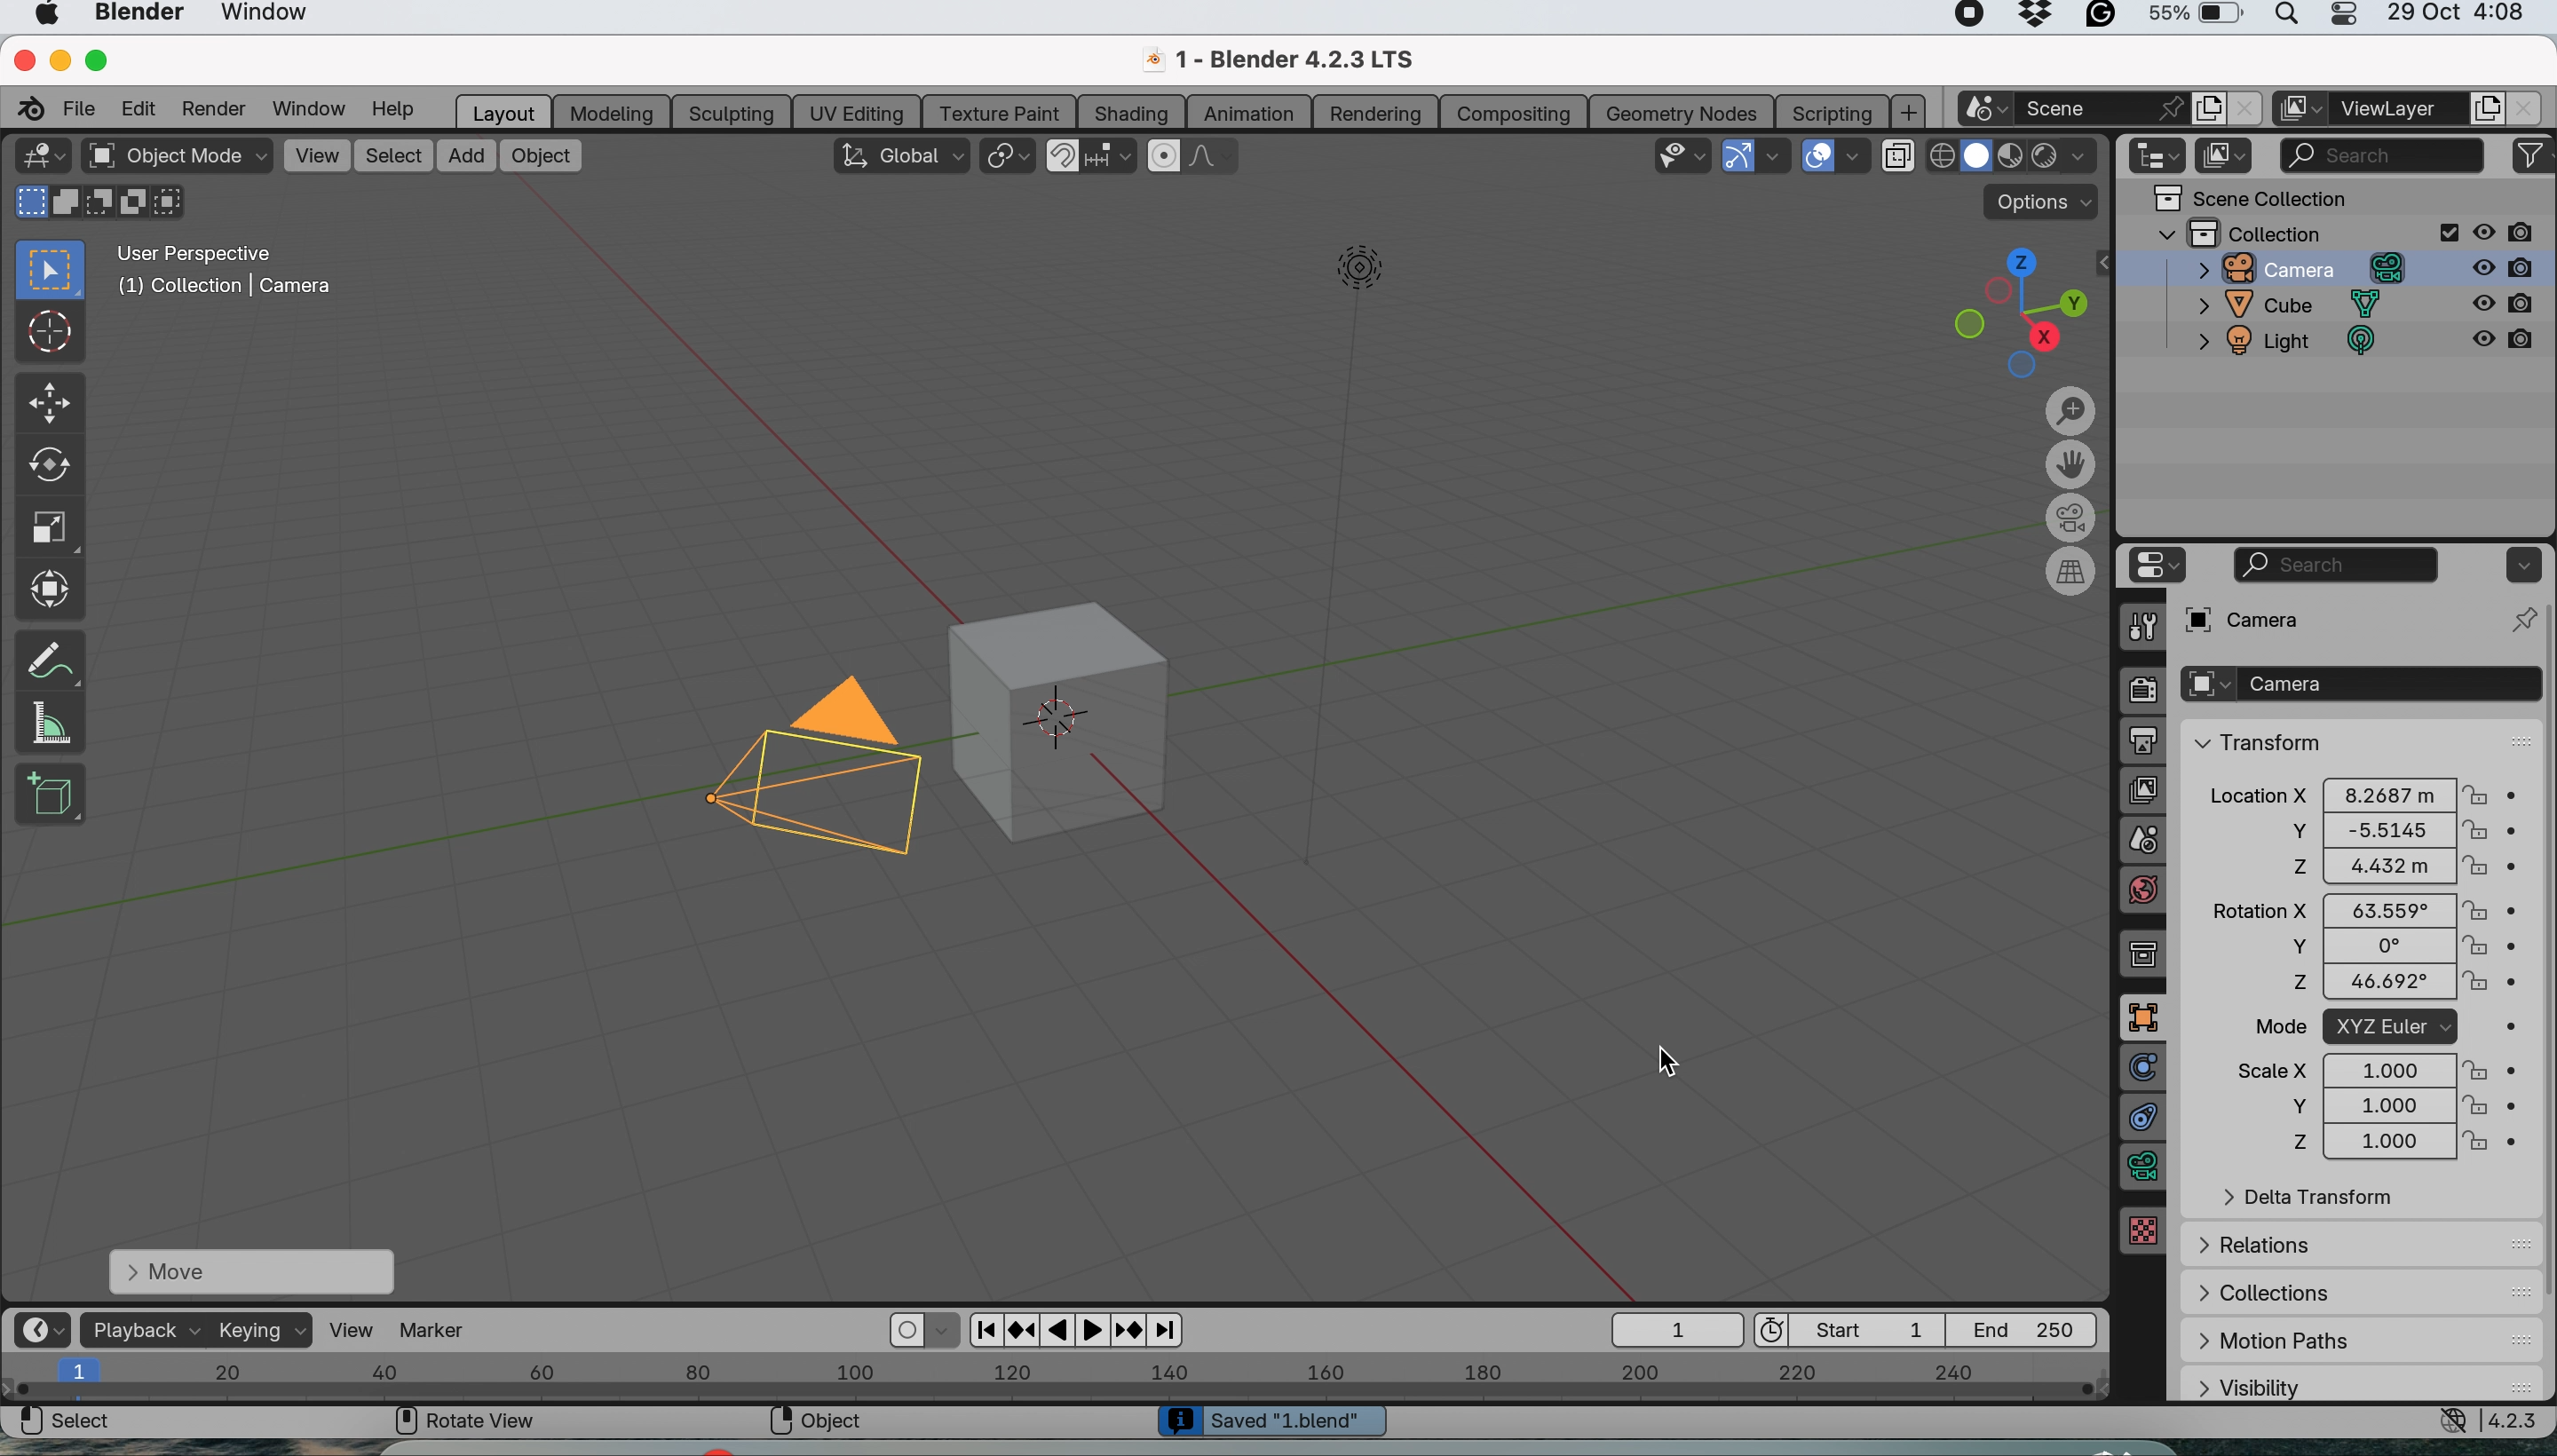 The width and height of the screenshot is (2557, 1456). Describe the element at coordinates (2520, 619) in the screenshot. I see `pin` at that location.